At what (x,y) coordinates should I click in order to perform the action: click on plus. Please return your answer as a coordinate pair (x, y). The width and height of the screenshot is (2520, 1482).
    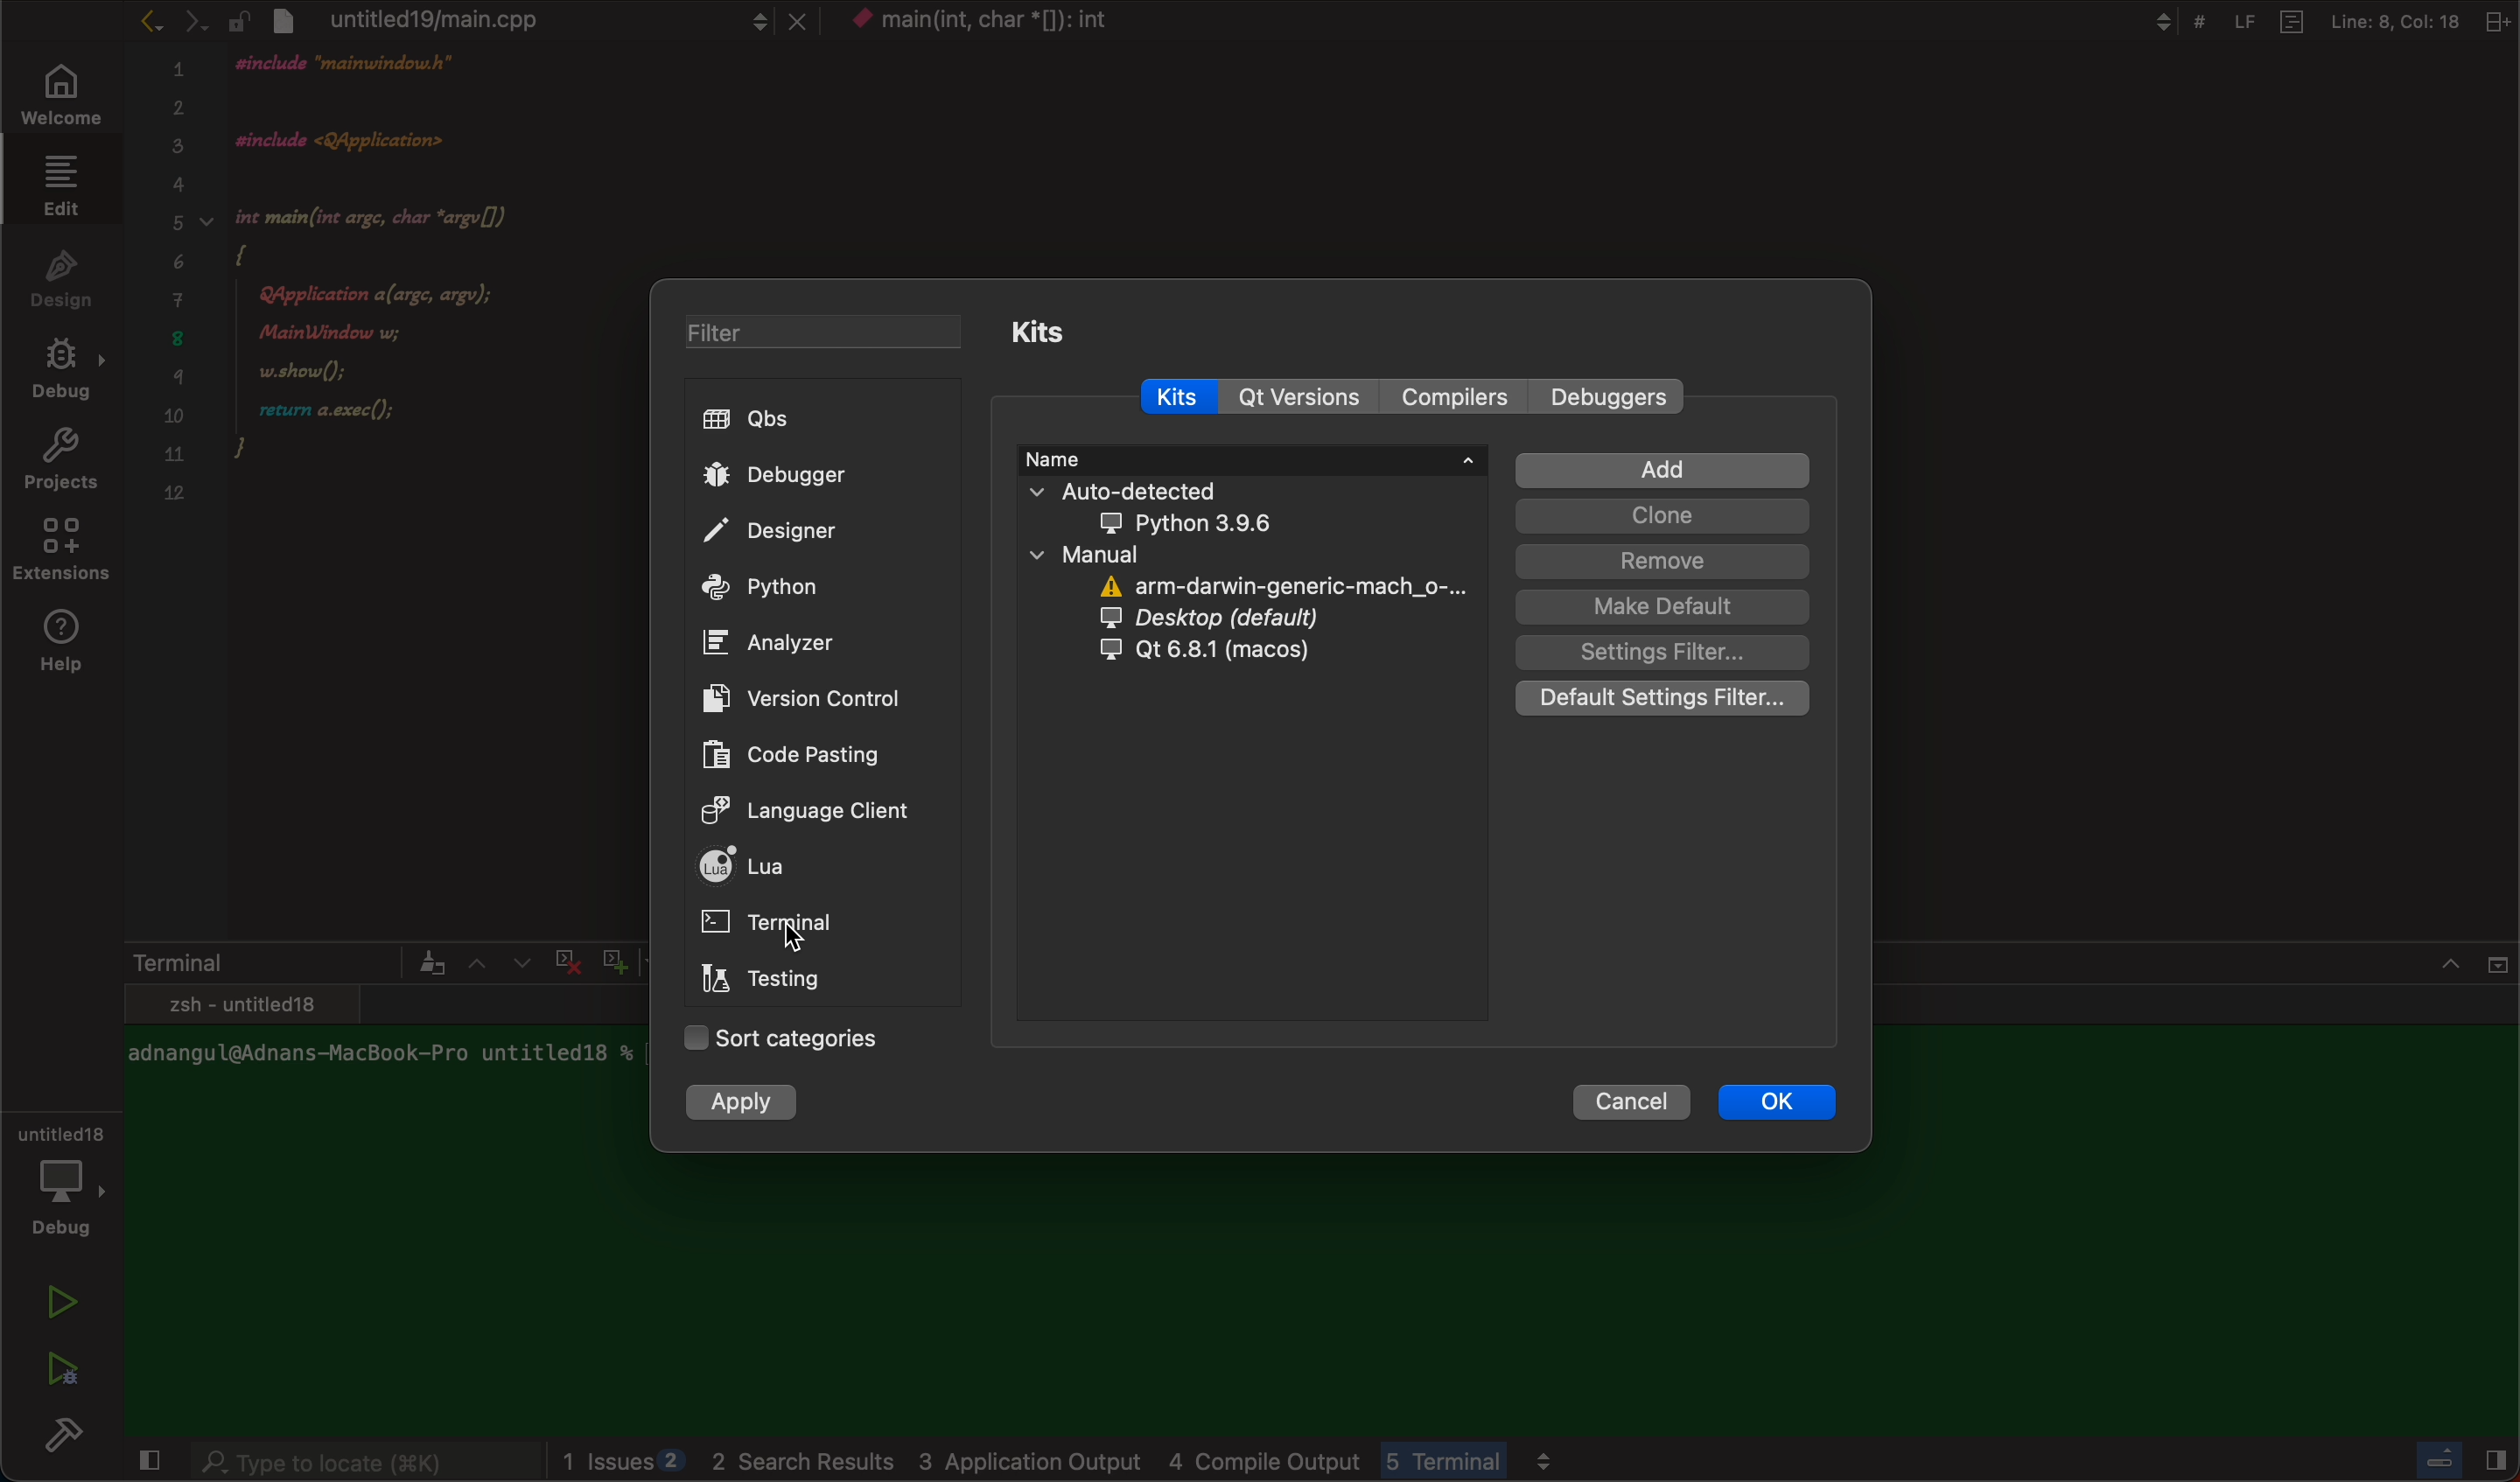
    Looking at the image, I should click on (610, 958).